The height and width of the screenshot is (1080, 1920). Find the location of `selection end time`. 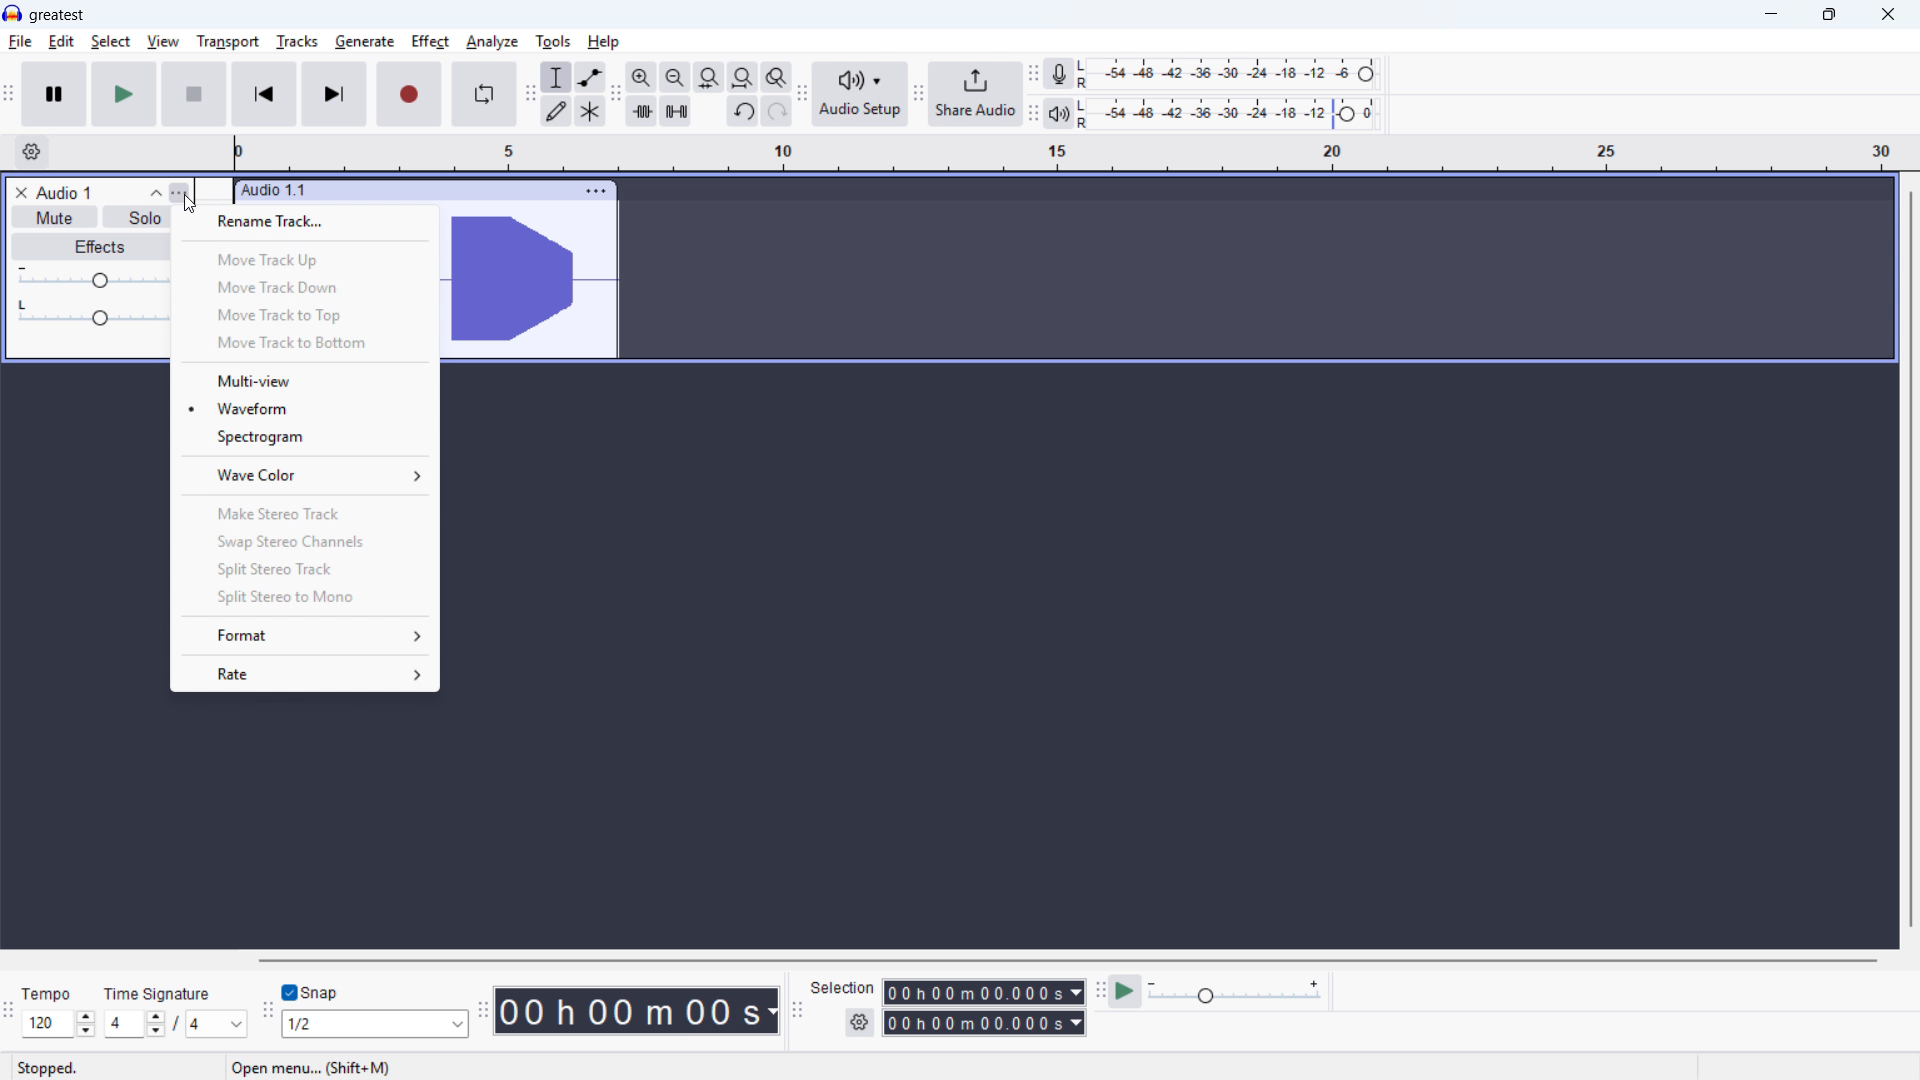

selection end time is located at coordinates (985, 1024).